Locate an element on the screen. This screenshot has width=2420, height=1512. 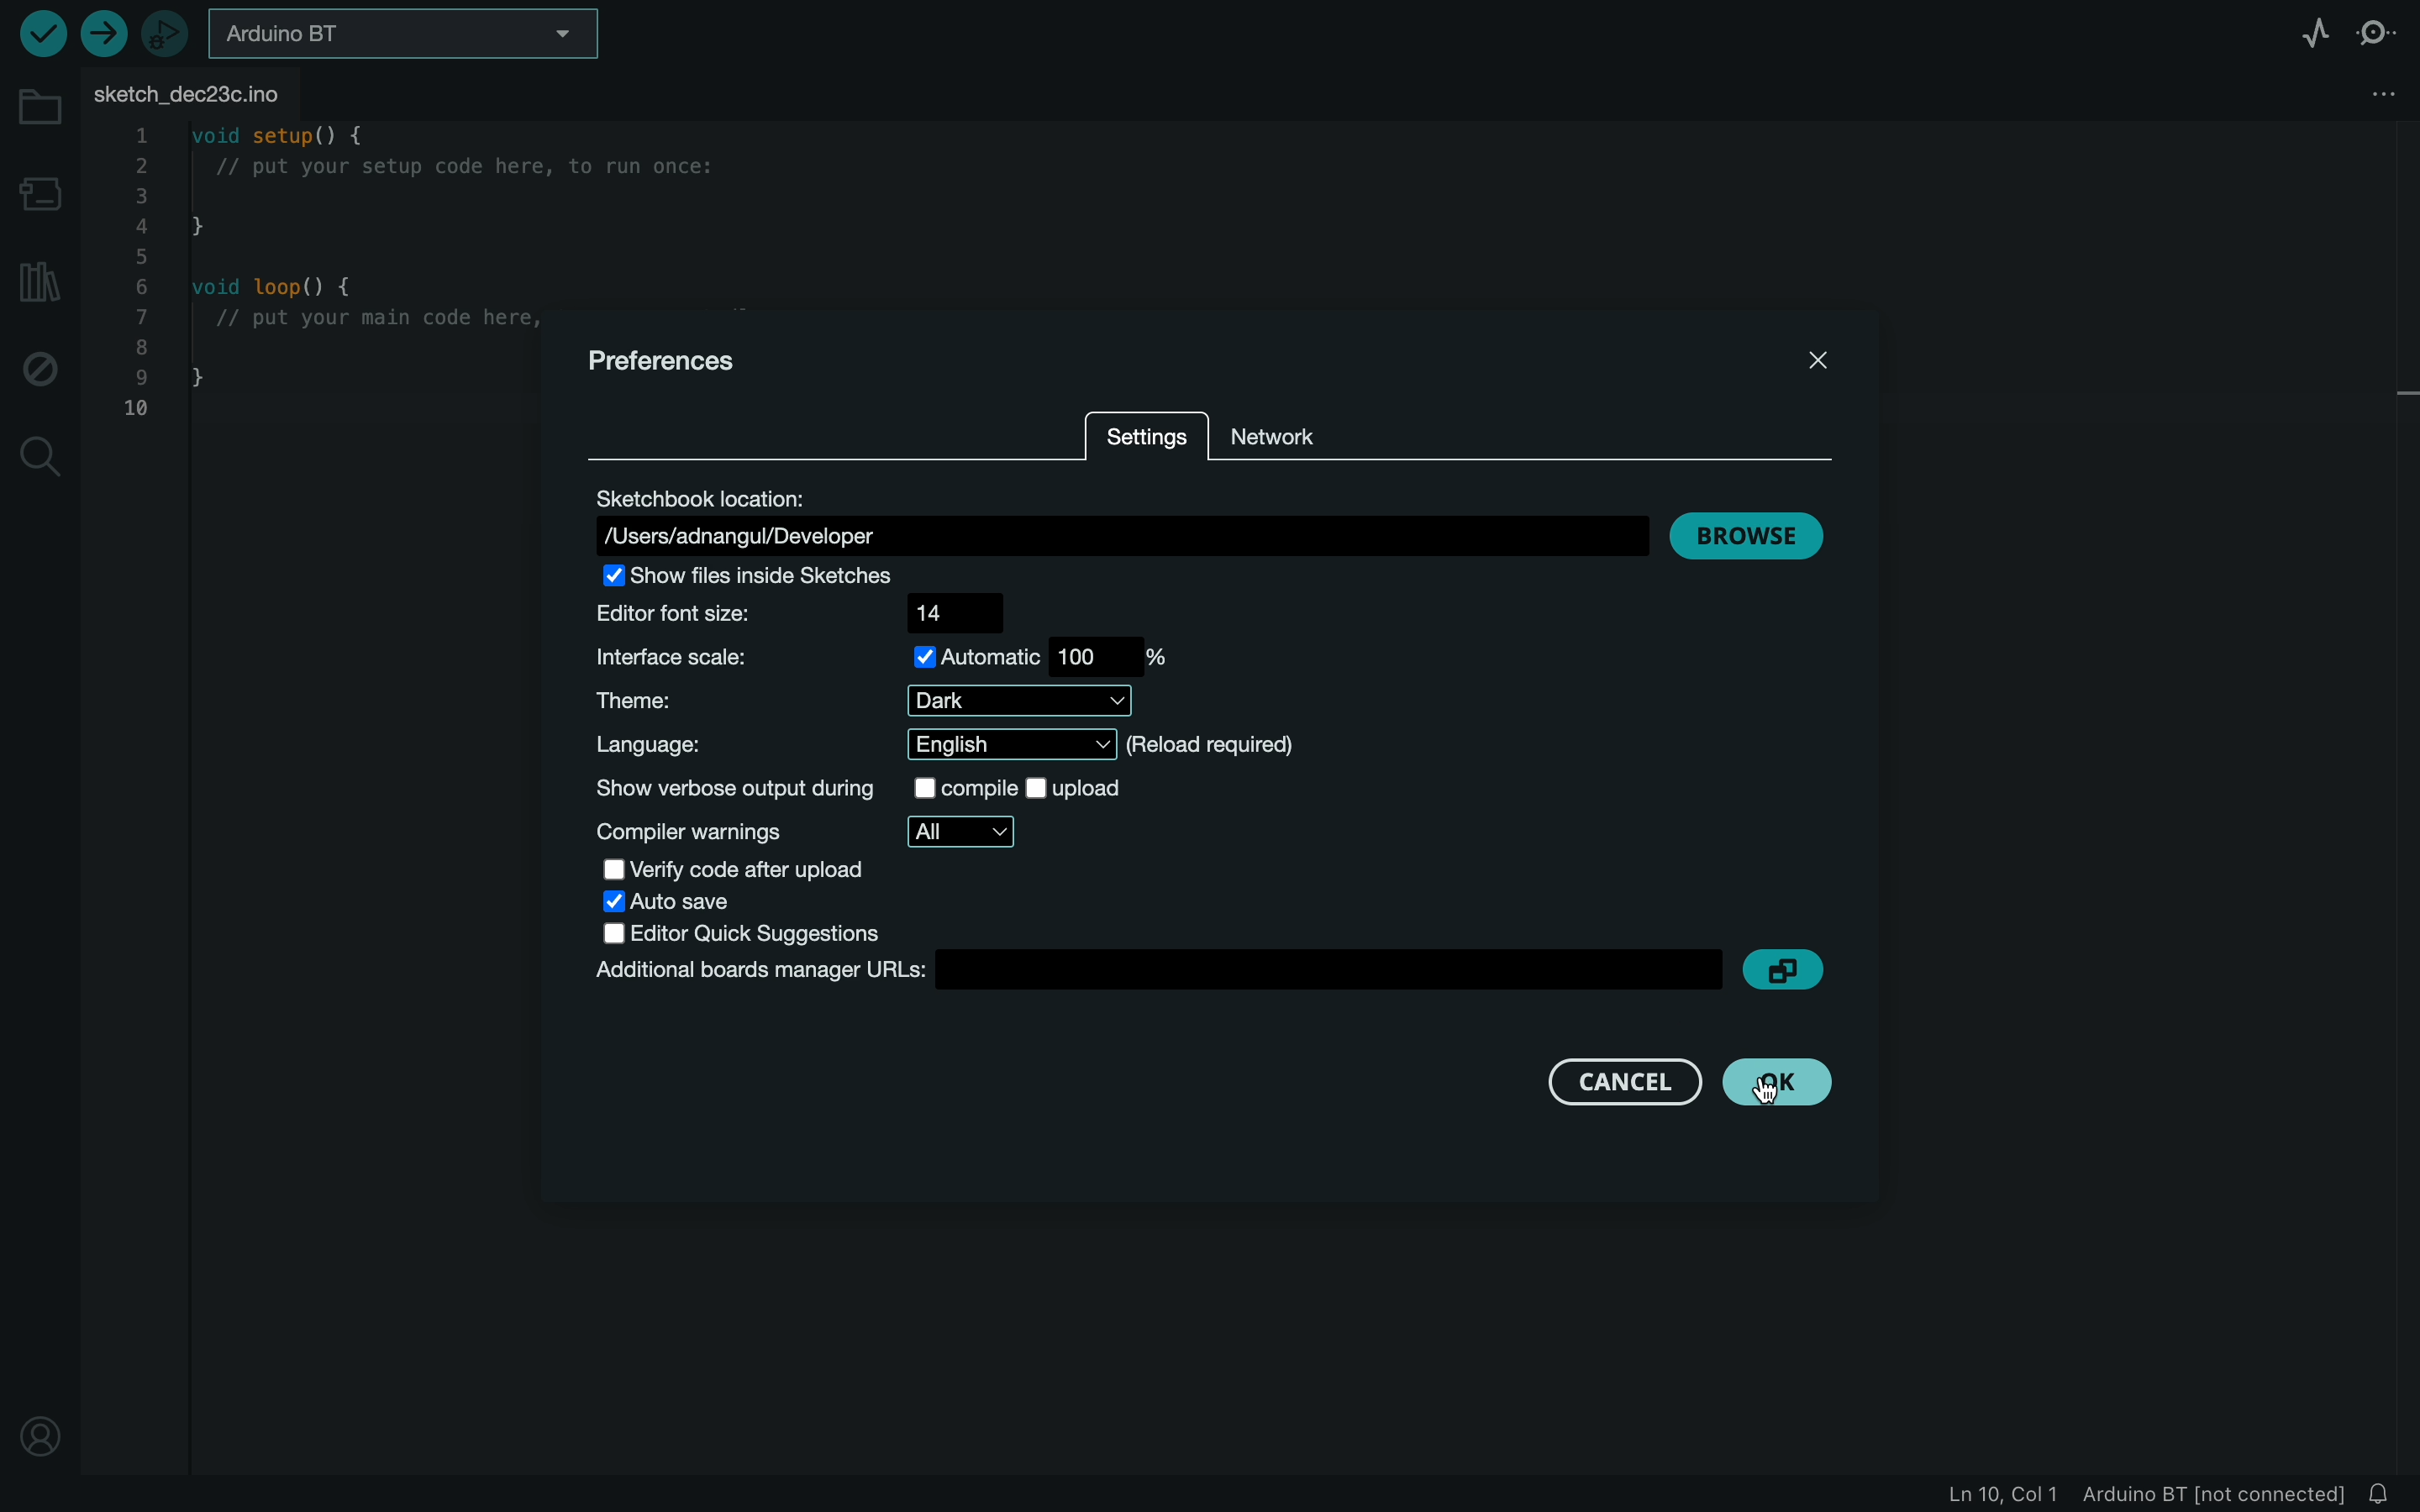
serial monitor is located at coordinates (2373, 30).